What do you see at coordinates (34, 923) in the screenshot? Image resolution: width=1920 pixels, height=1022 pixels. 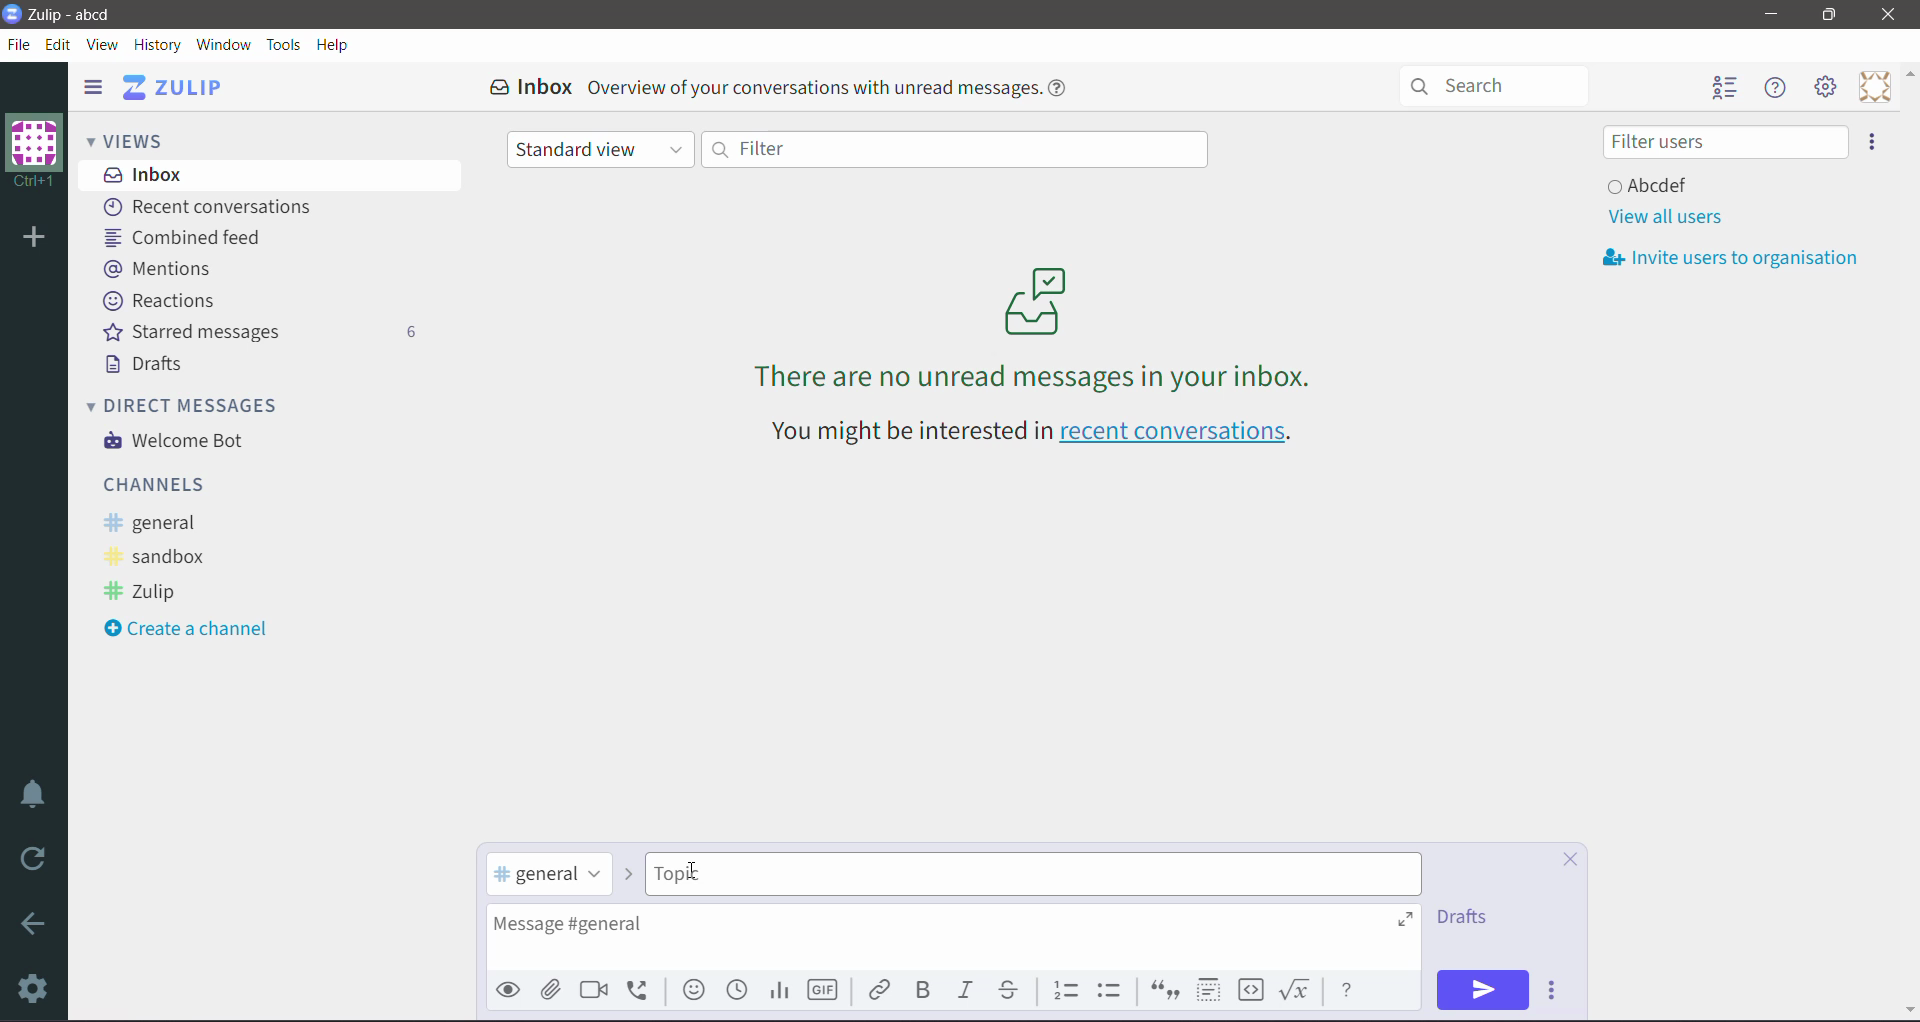 I see `Go Back` at bounding box center [34, 923].